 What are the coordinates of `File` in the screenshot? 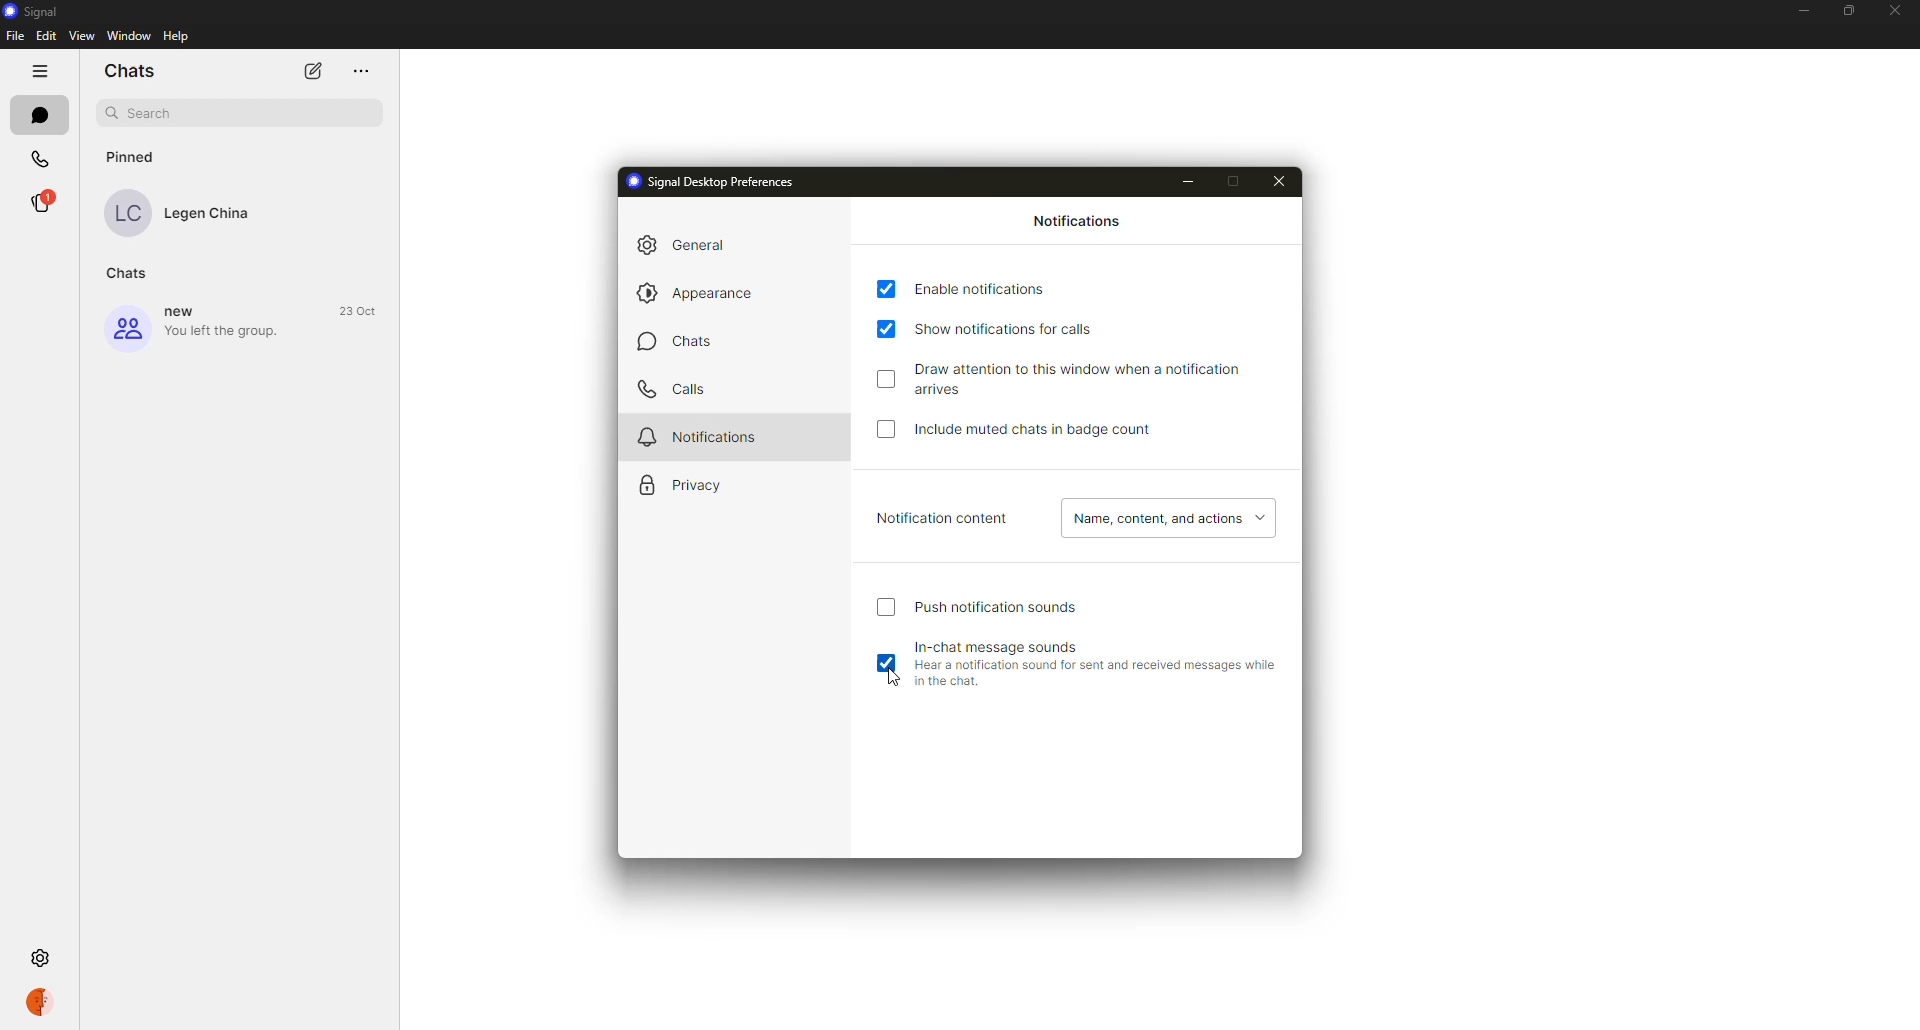 It's located at (16, 35).